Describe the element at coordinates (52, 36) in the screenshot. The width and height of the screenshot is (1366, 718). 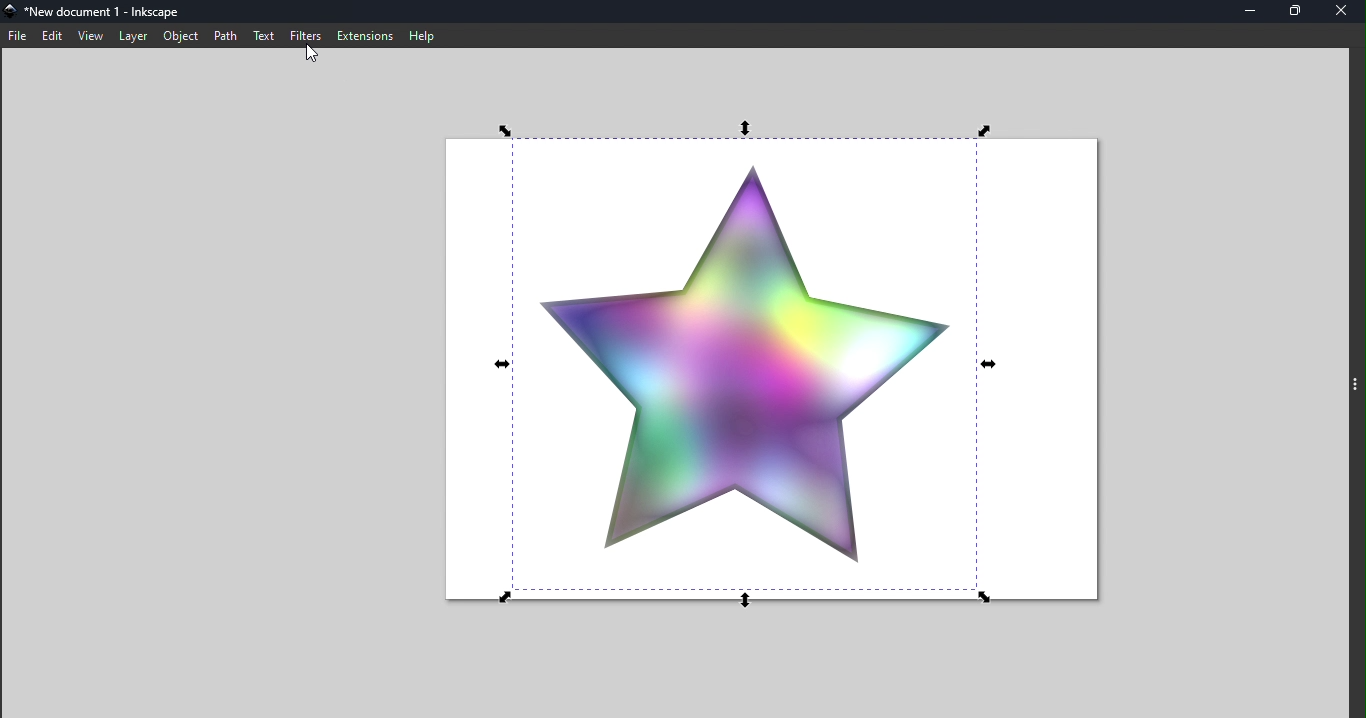
I see `edit` at that location.